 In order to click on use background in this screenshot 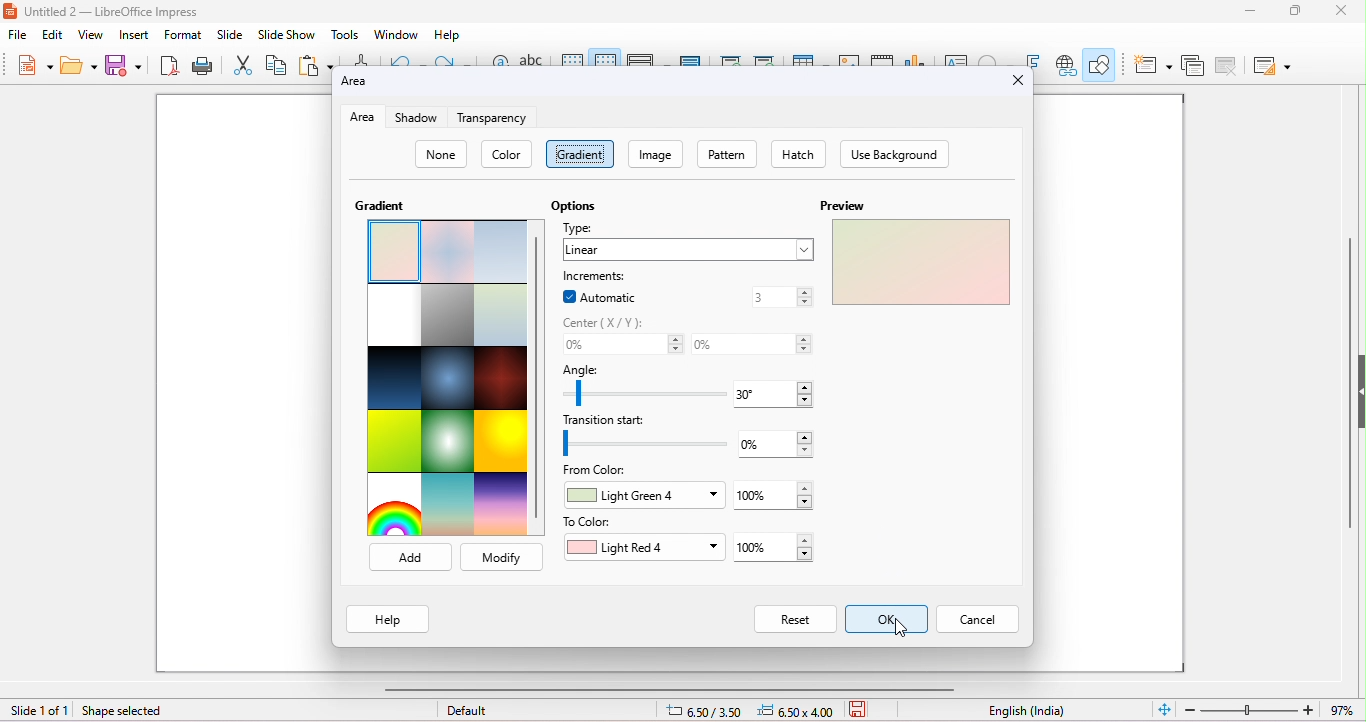, I will do `click(894, 154)`.